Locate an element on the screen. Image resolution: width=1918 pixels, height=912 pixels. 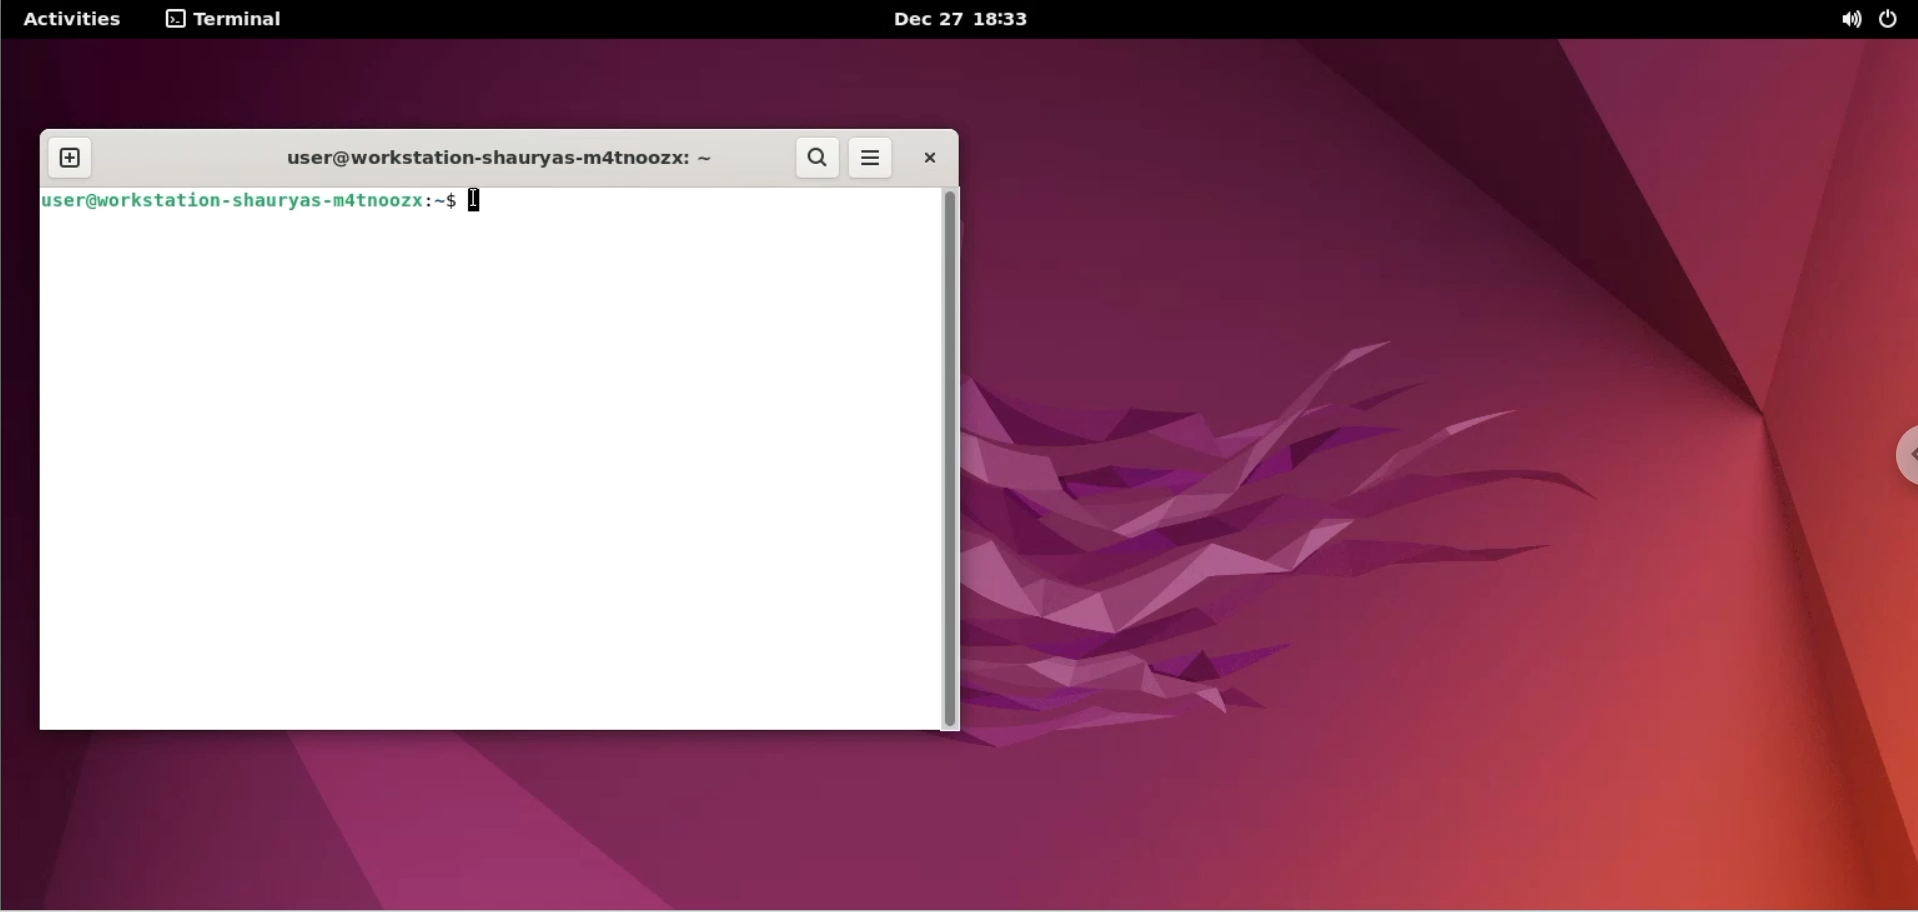
Activities is located at coordinates (71, 20).